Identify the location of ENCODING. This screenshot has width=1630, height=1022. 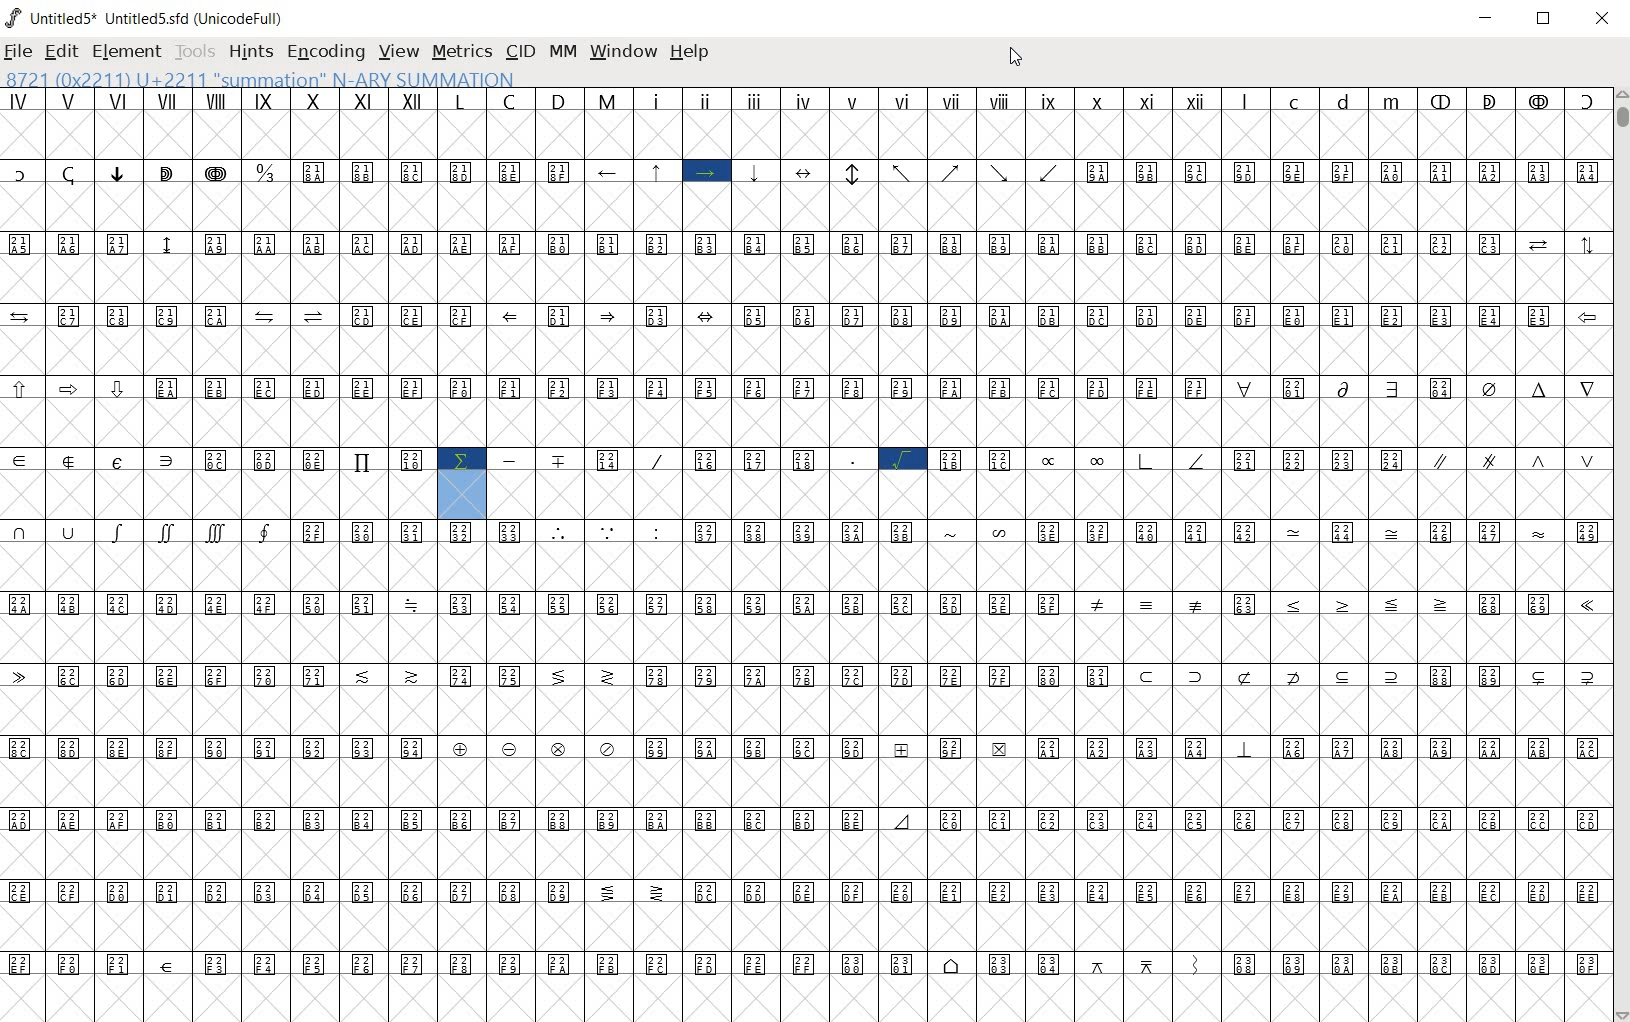
(324, 53).